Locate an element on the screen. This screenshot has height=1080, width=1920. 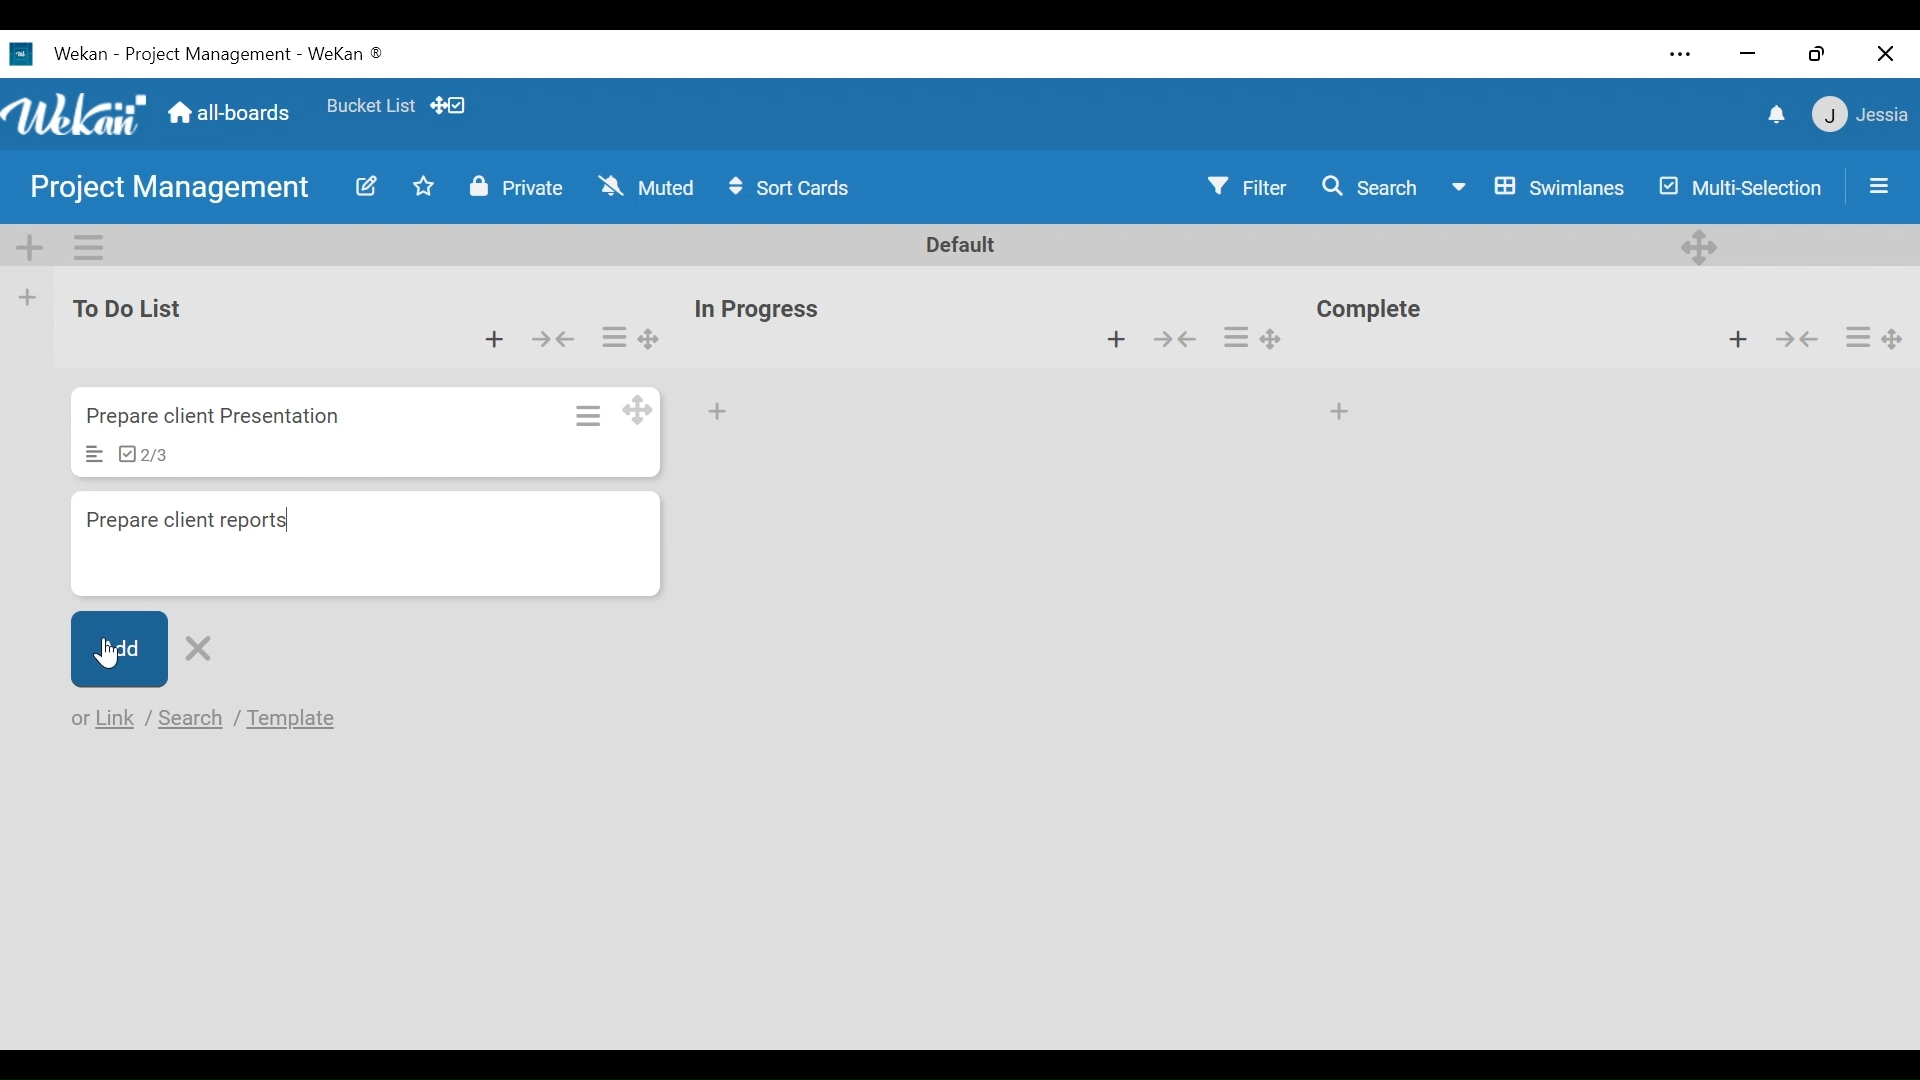
List actions is located at coordinates (87, 245).